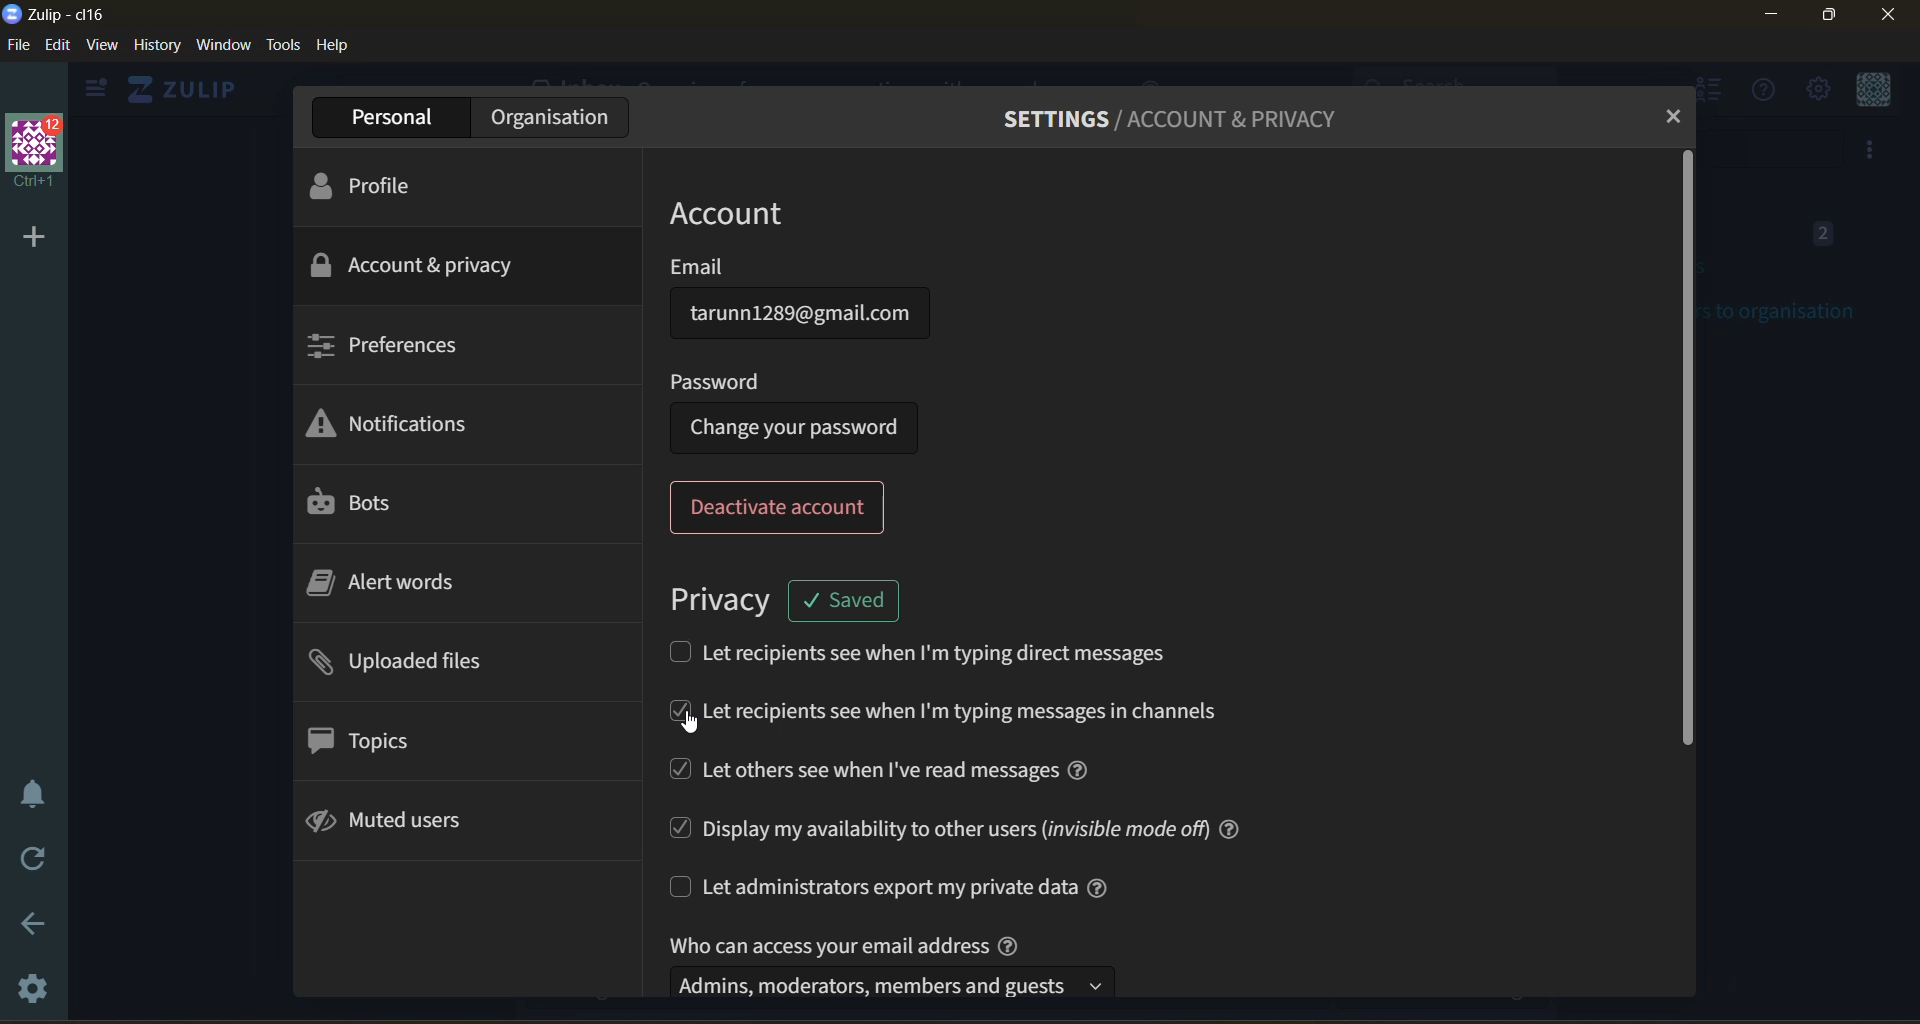 This screenshot has height=1024, width=1920. What do you see at coordinates (802, 302) in the screenshot?
I see `email: tarunn1289@gmail.com` at bounding box center [802, 302].